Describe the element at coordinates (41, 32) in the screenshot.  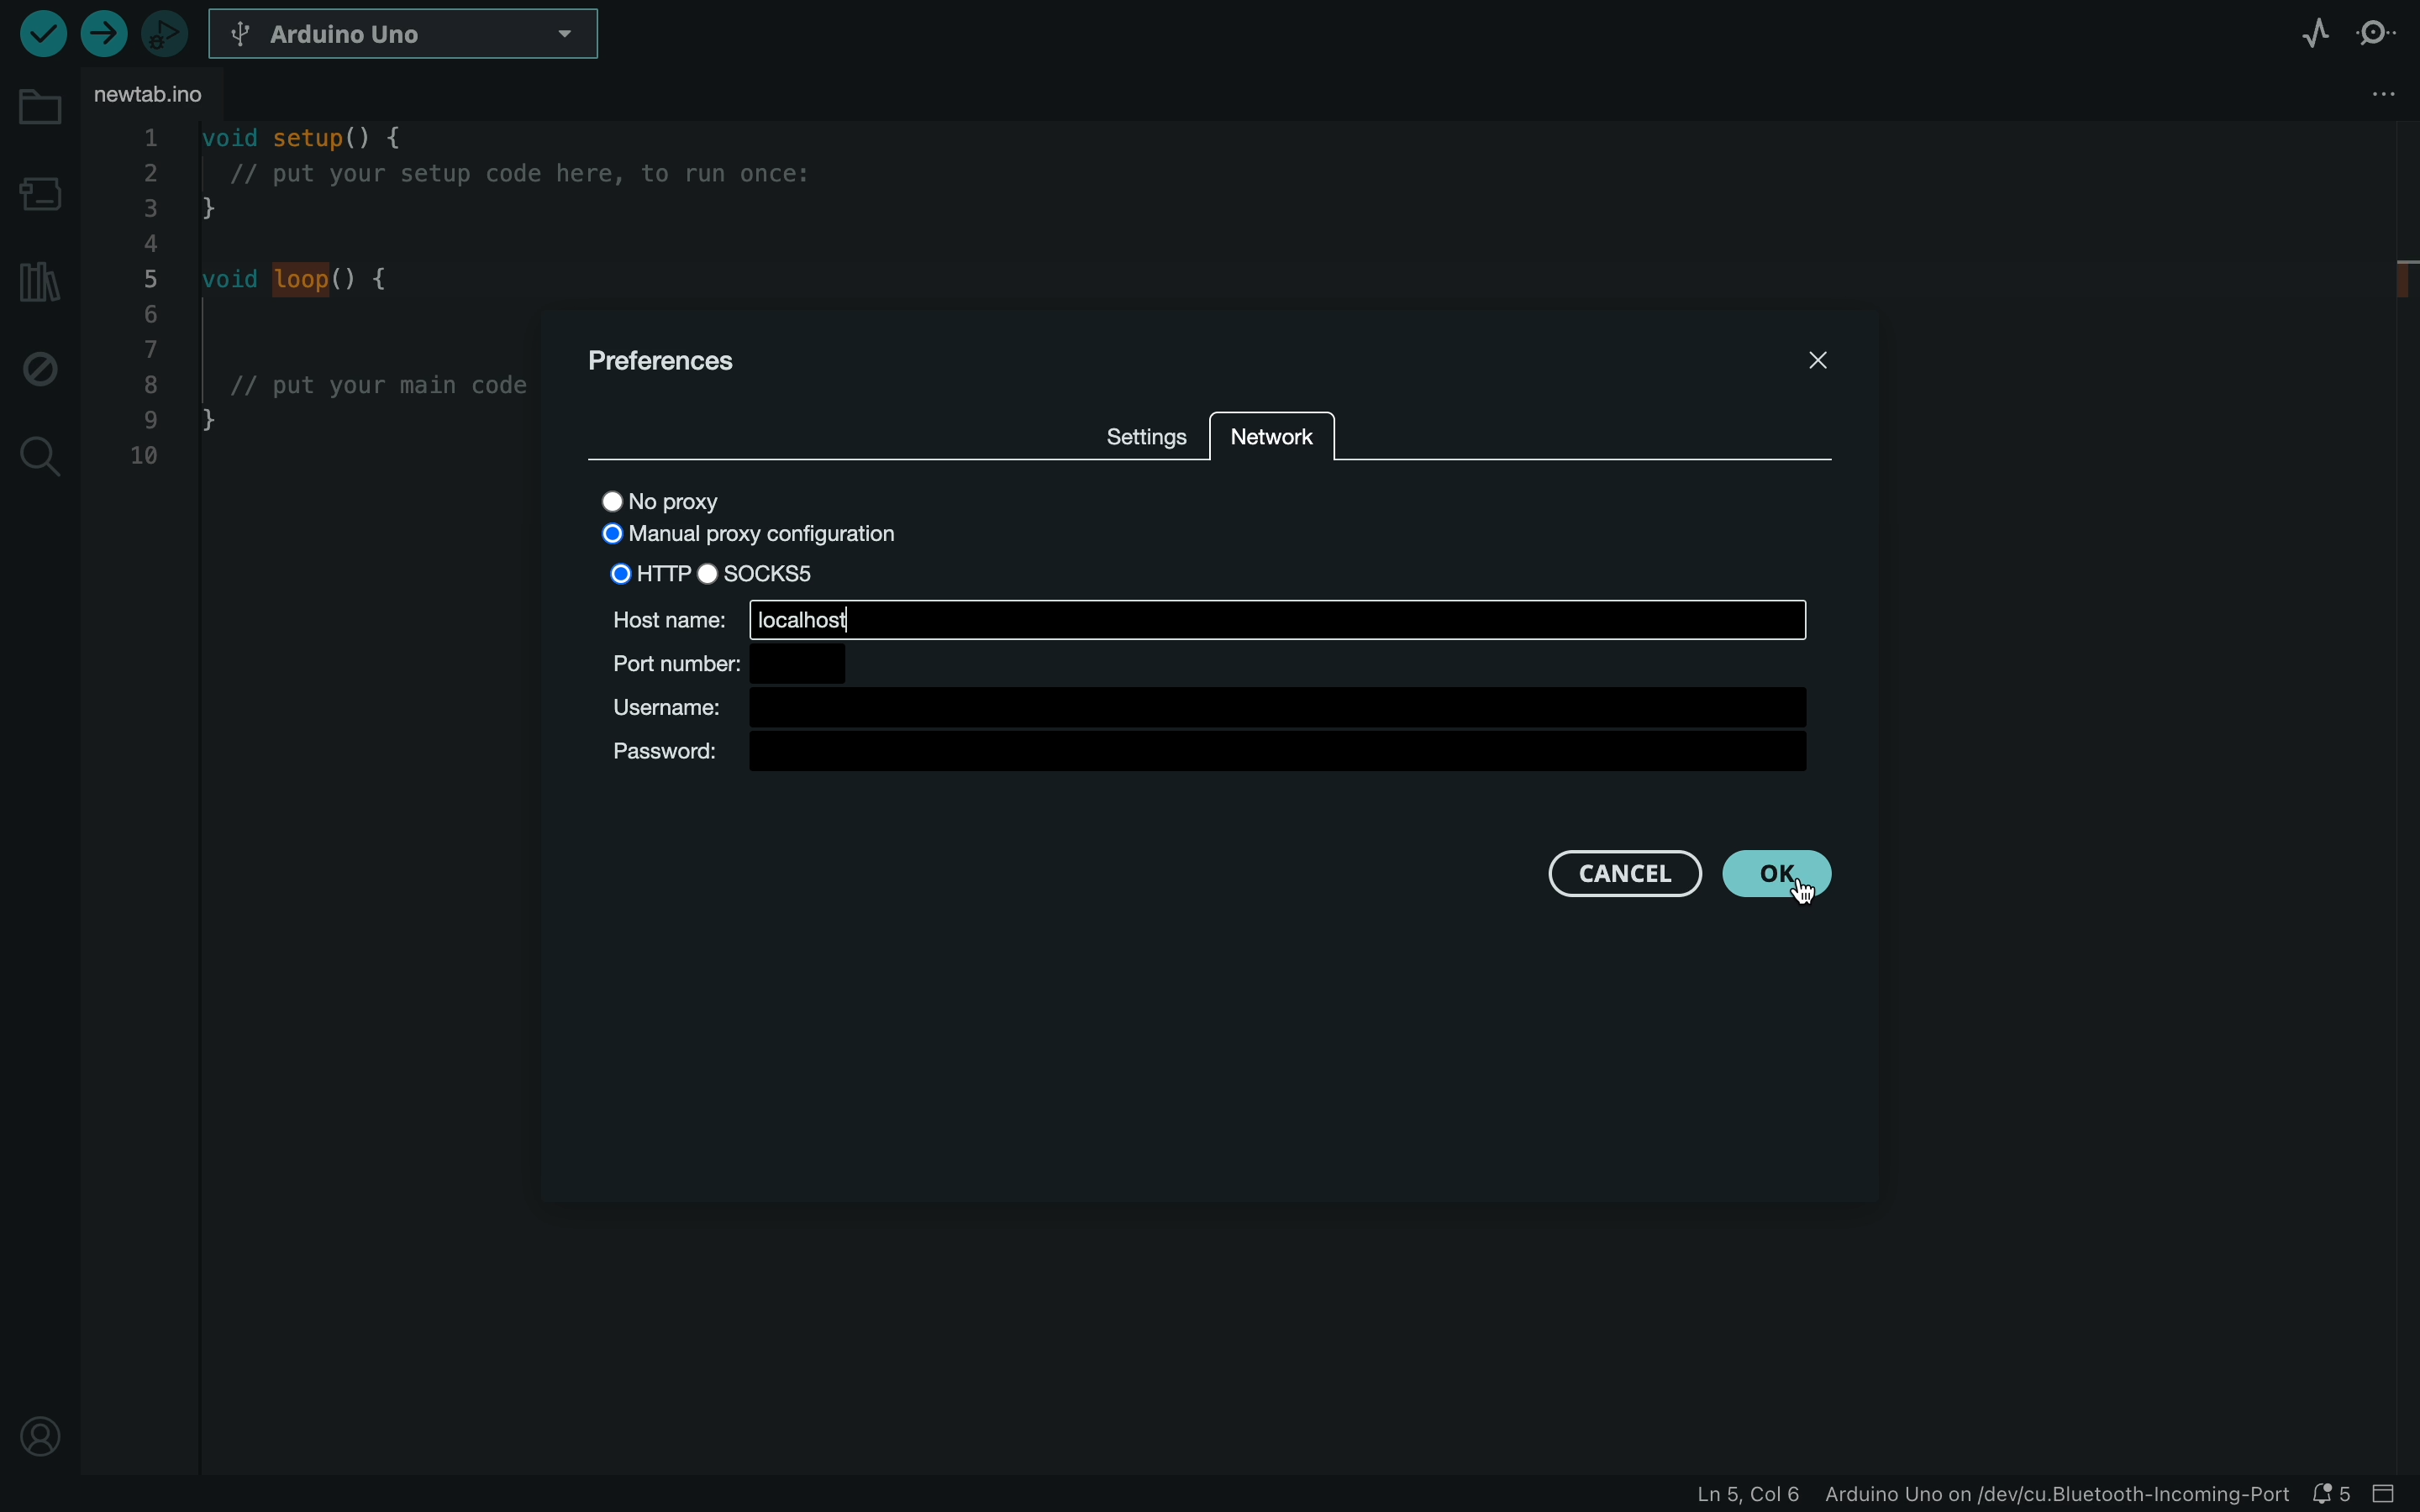
I see `verify` at that location.